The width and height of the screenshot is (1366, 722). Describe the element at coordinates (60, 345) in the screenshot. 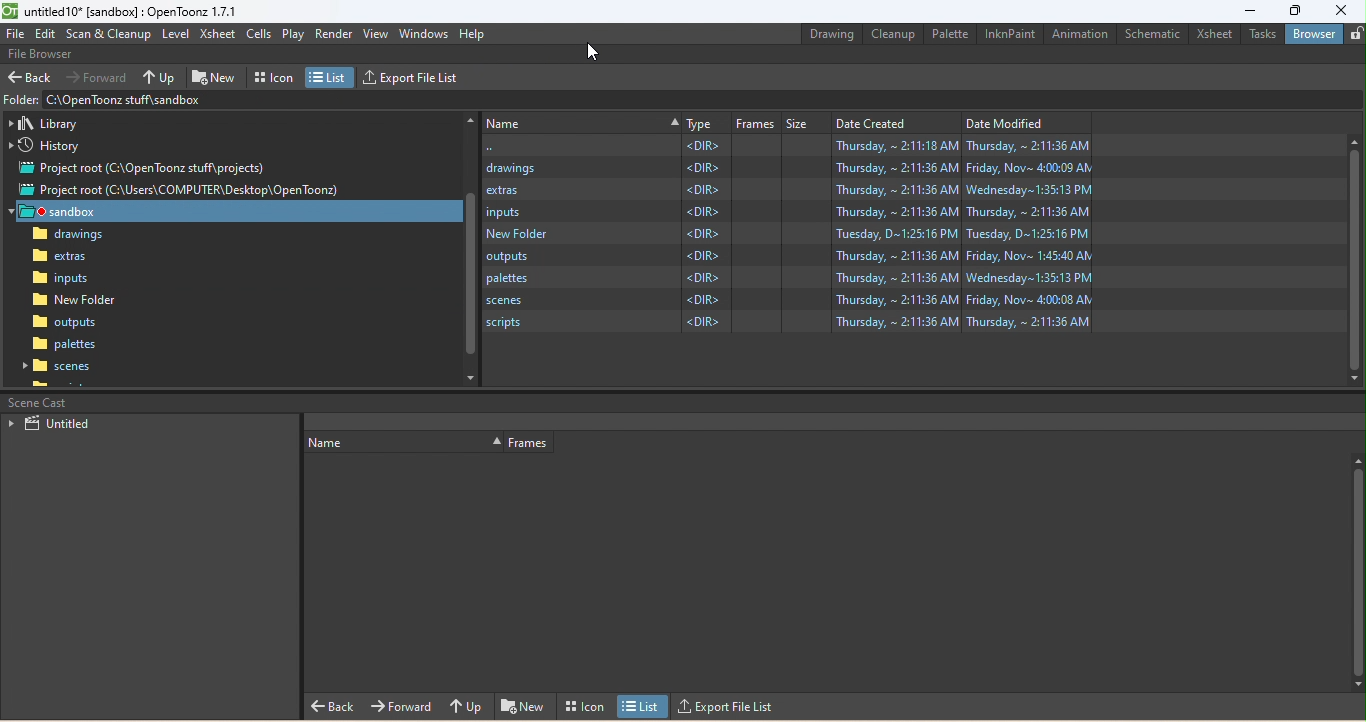

I see `scenes` at that location.